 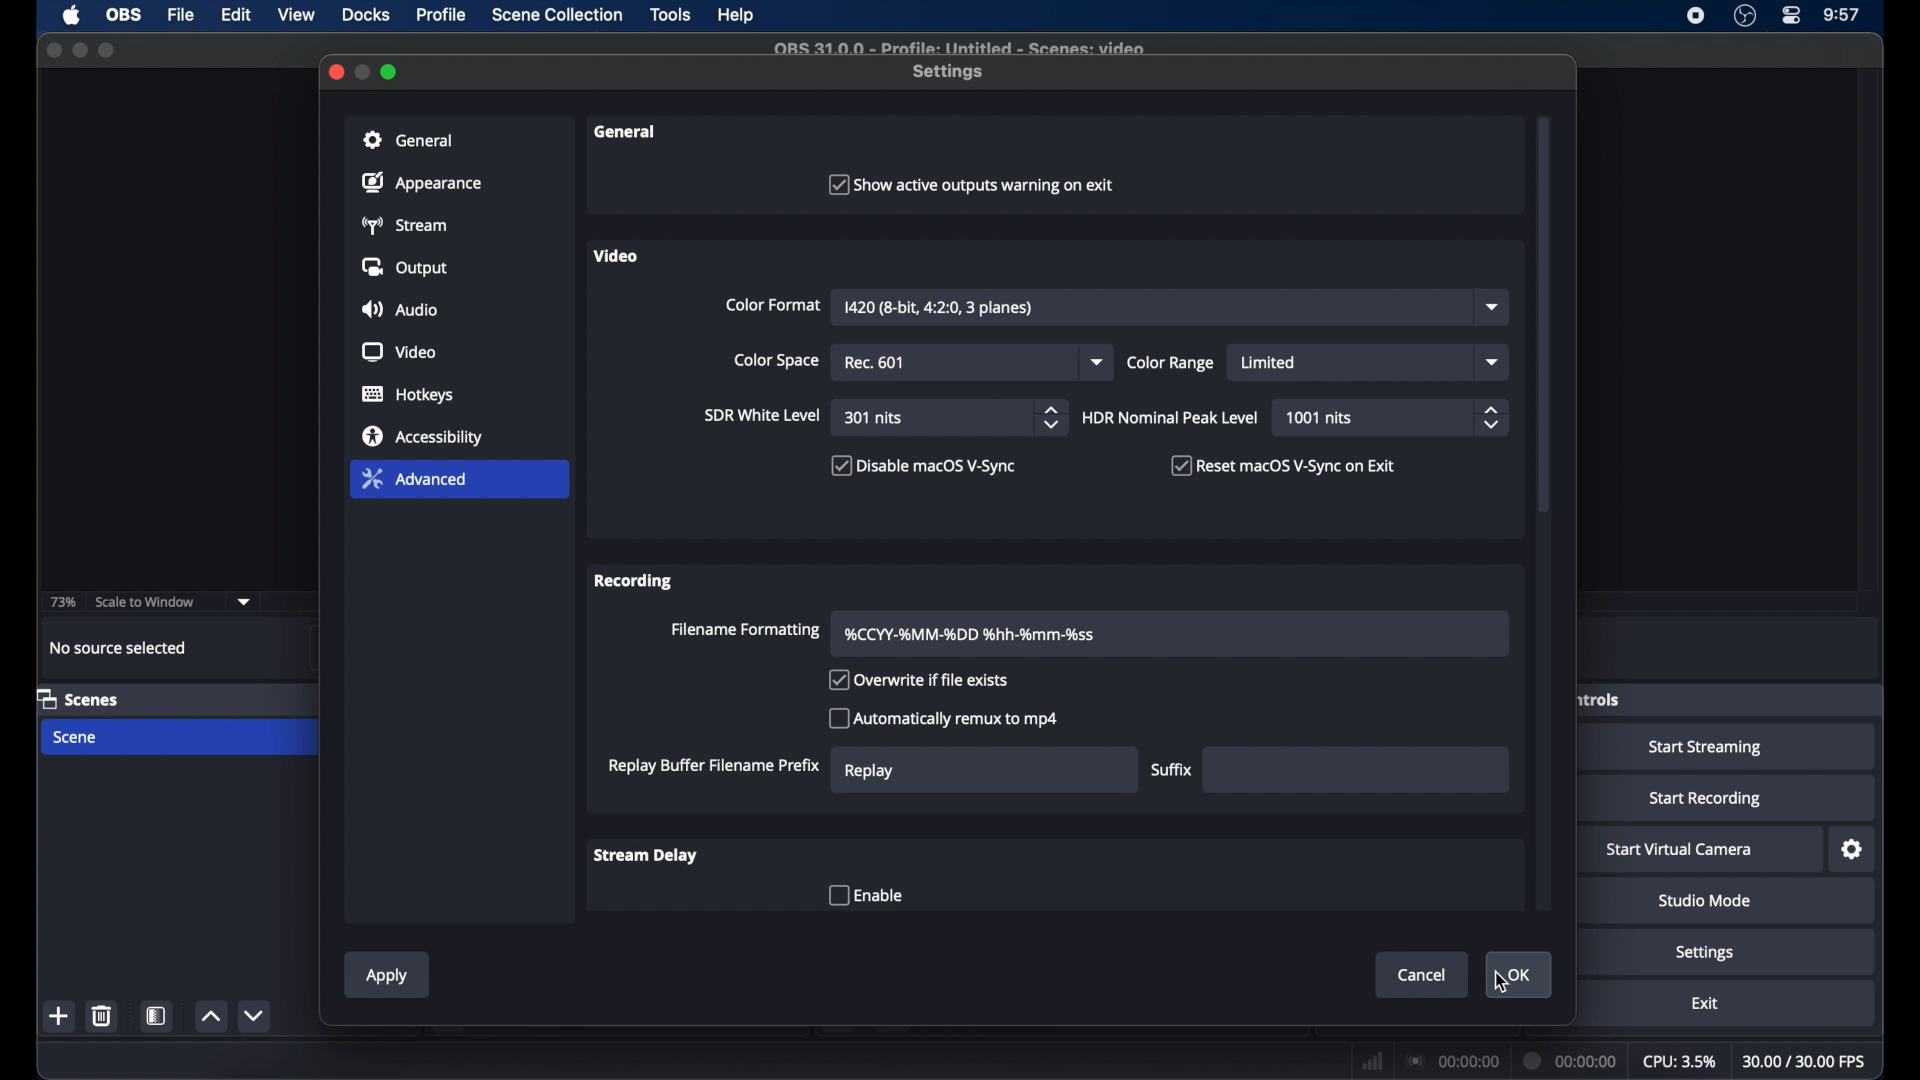 What do you see at coordinates (61, 603) in the screenshot?
I see `73%` at bounding box center [61, 603].